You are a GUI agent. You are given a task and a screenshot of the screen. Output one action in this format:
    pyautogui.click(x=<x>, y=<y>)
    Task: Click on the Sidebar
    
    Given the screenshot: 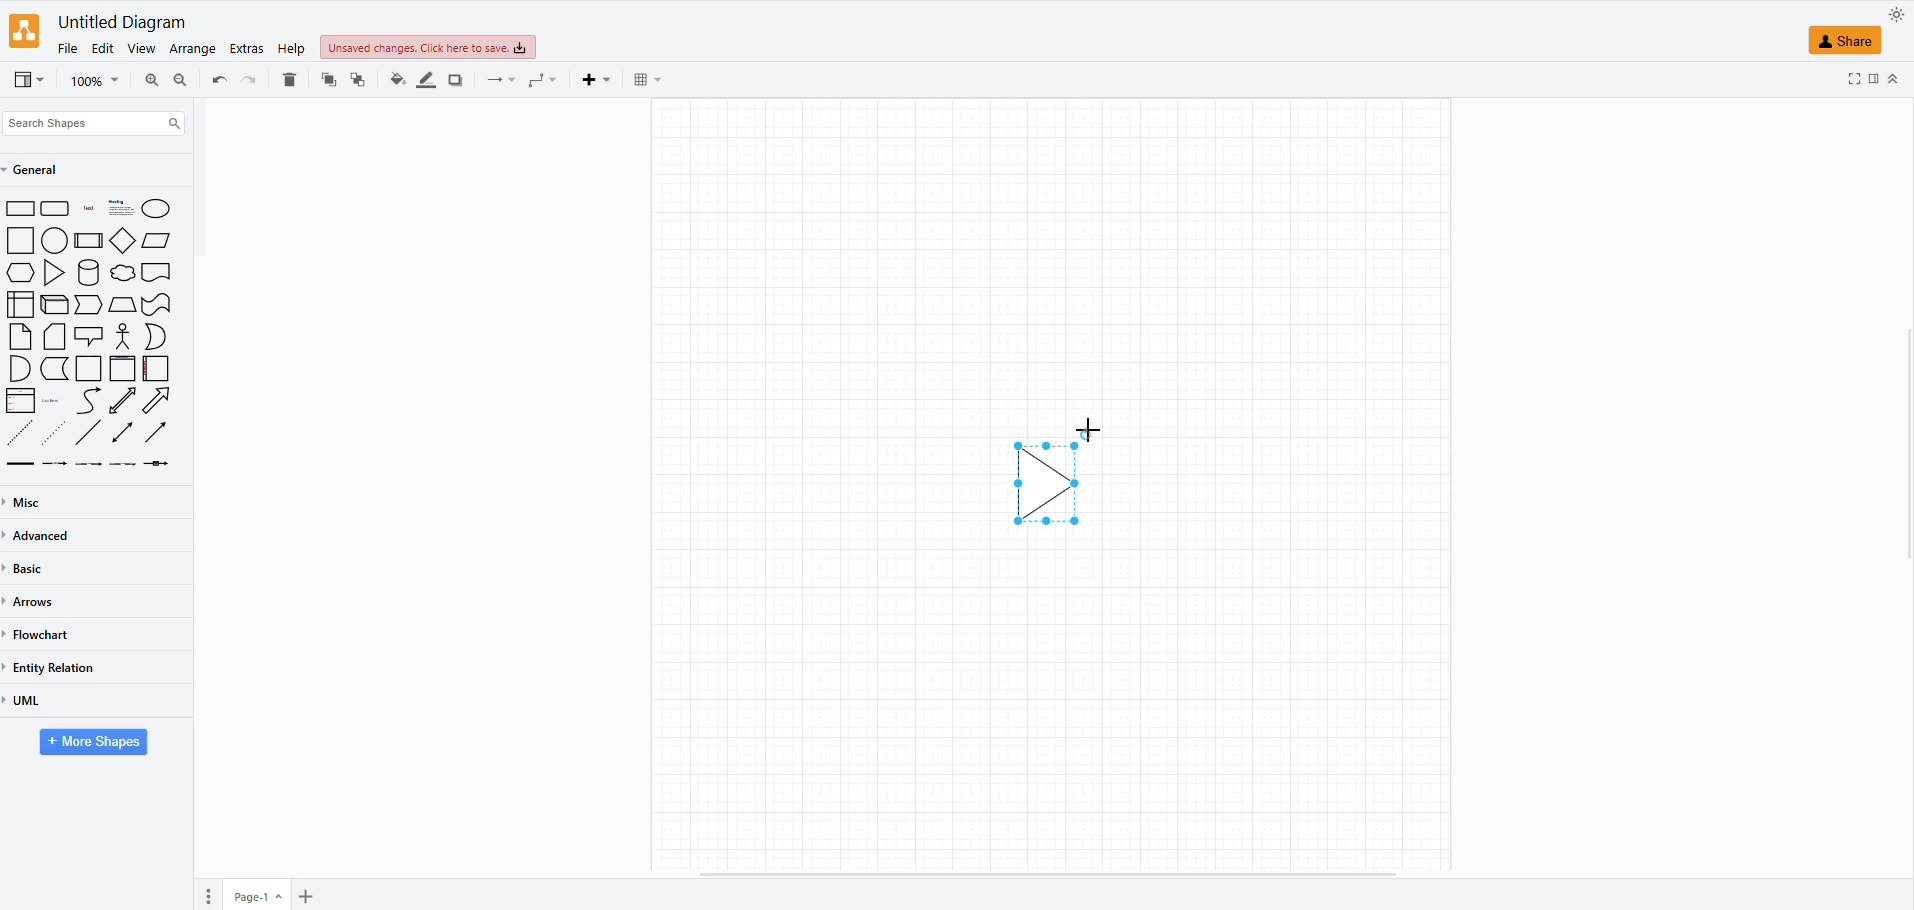 What is the action you would take?
    pyautogui.click(x=157, y=369)
    